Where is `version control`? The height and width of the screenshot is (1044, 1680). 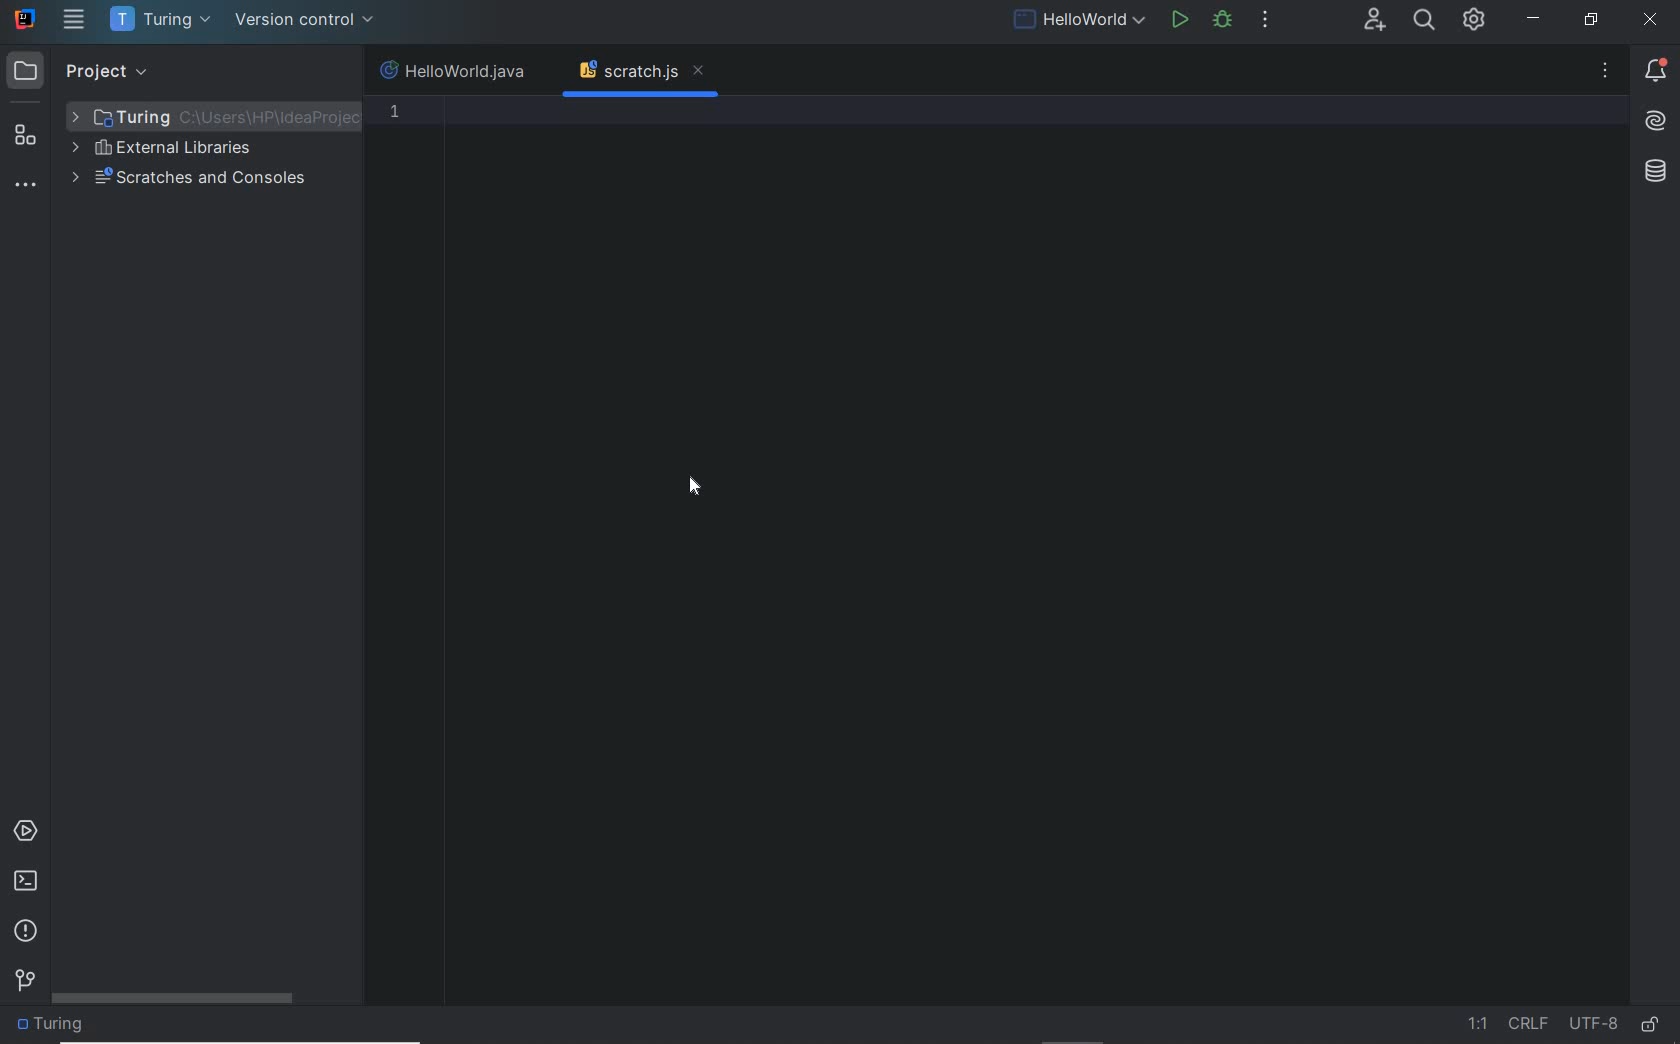
version control is located at coordinates (307, 22).